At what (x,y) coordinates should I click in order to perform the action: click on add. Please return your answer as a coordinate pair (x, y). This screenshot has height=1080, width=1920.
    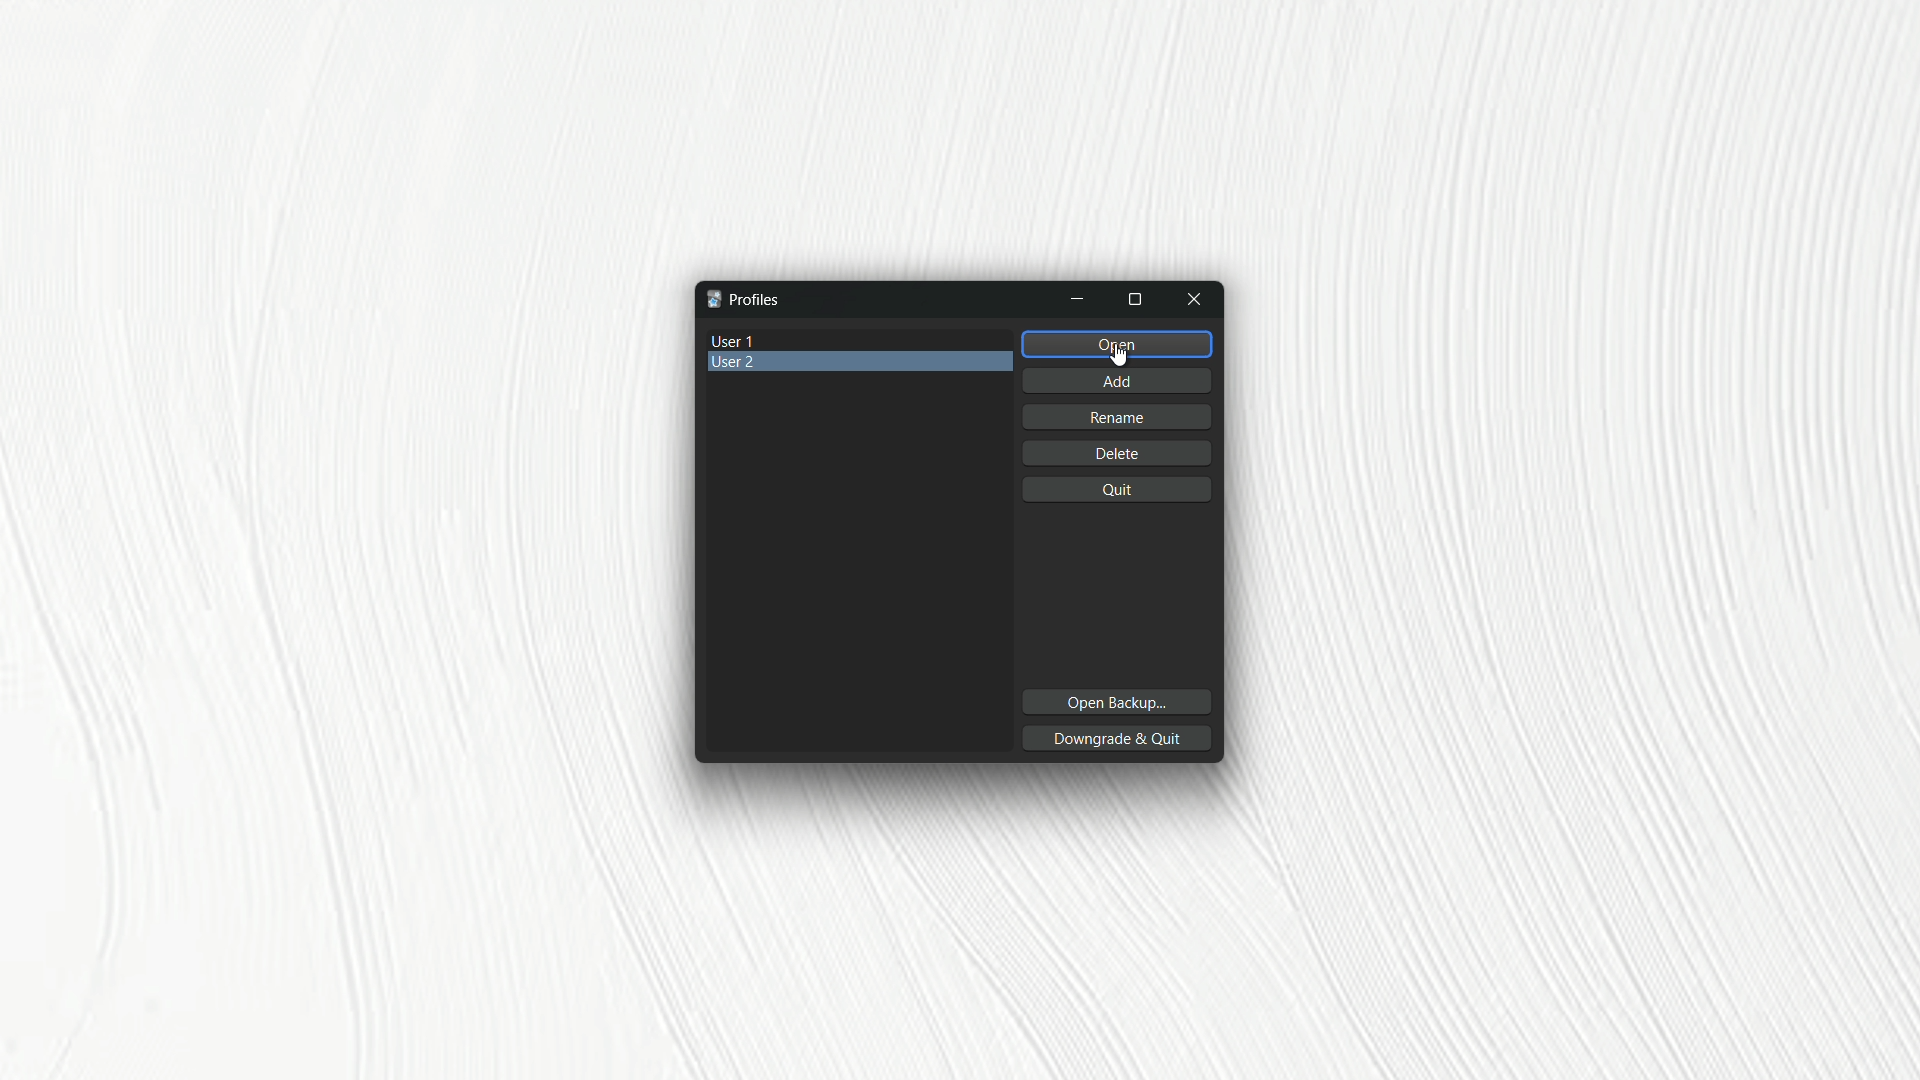
    Looking at the image, I should click on (1115, 378).